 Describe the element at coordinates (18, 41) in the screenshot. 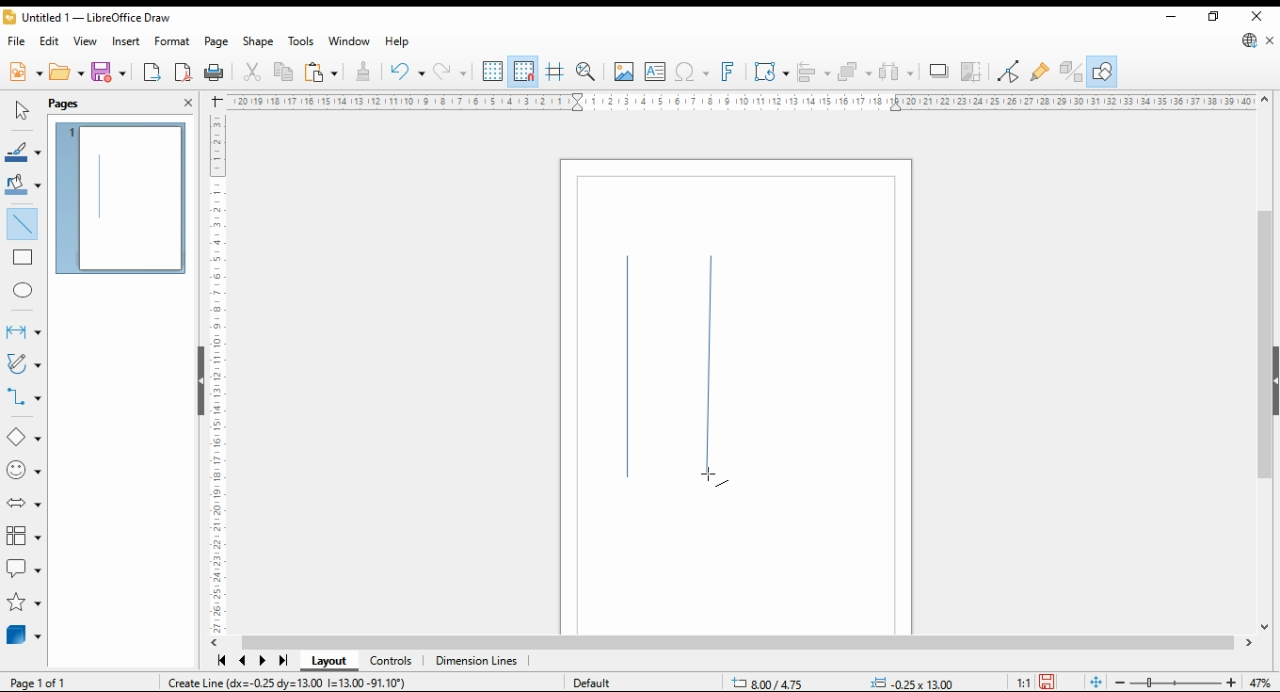

I see `file` at that location.